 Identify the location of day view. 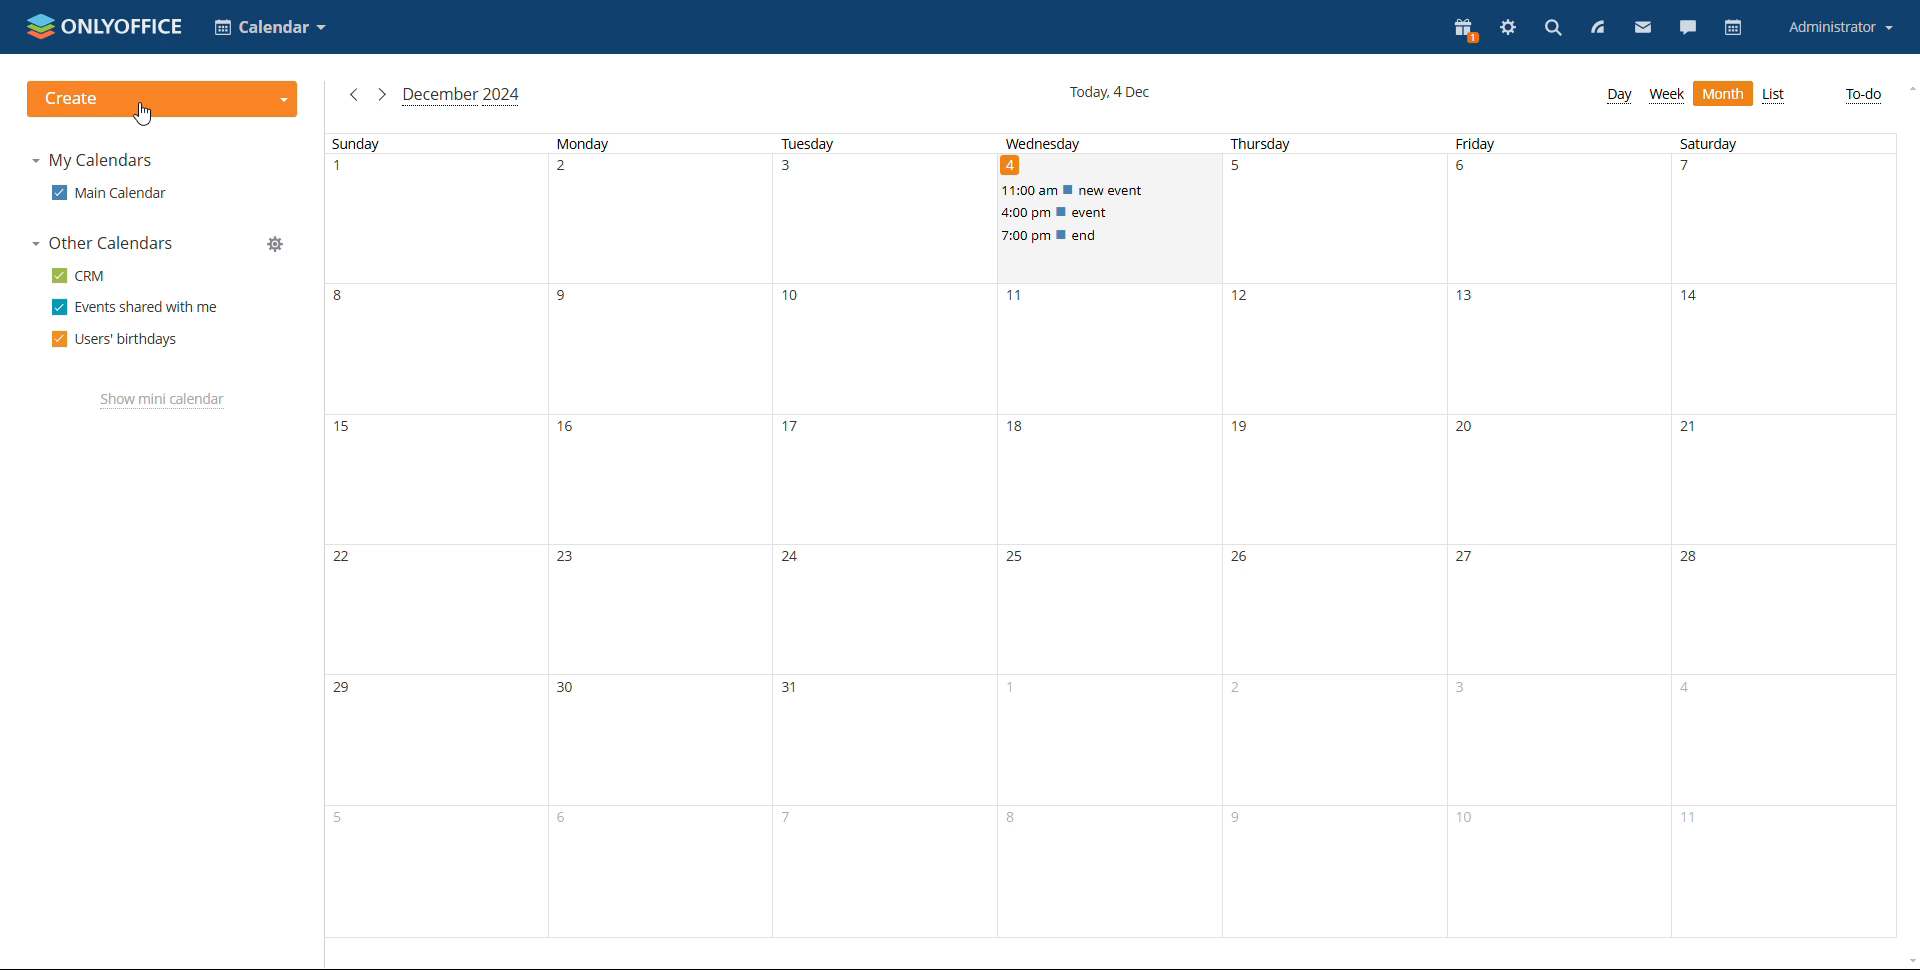
(1619, 97).